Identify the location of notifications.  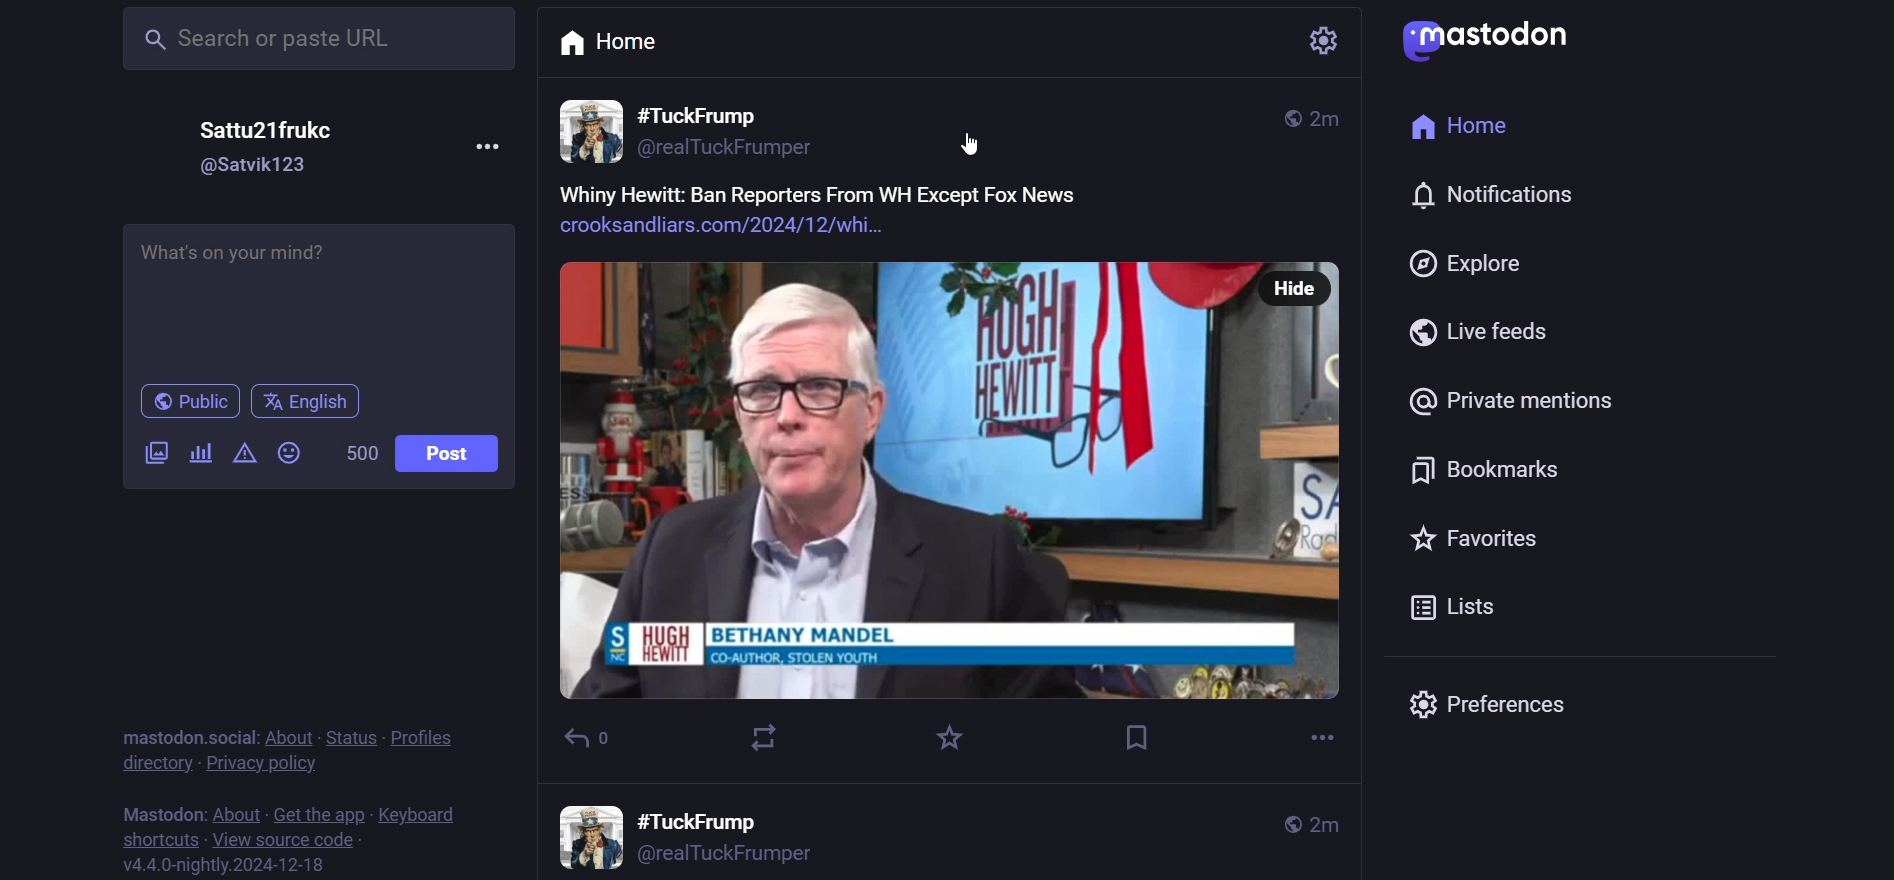
(1488, 197).